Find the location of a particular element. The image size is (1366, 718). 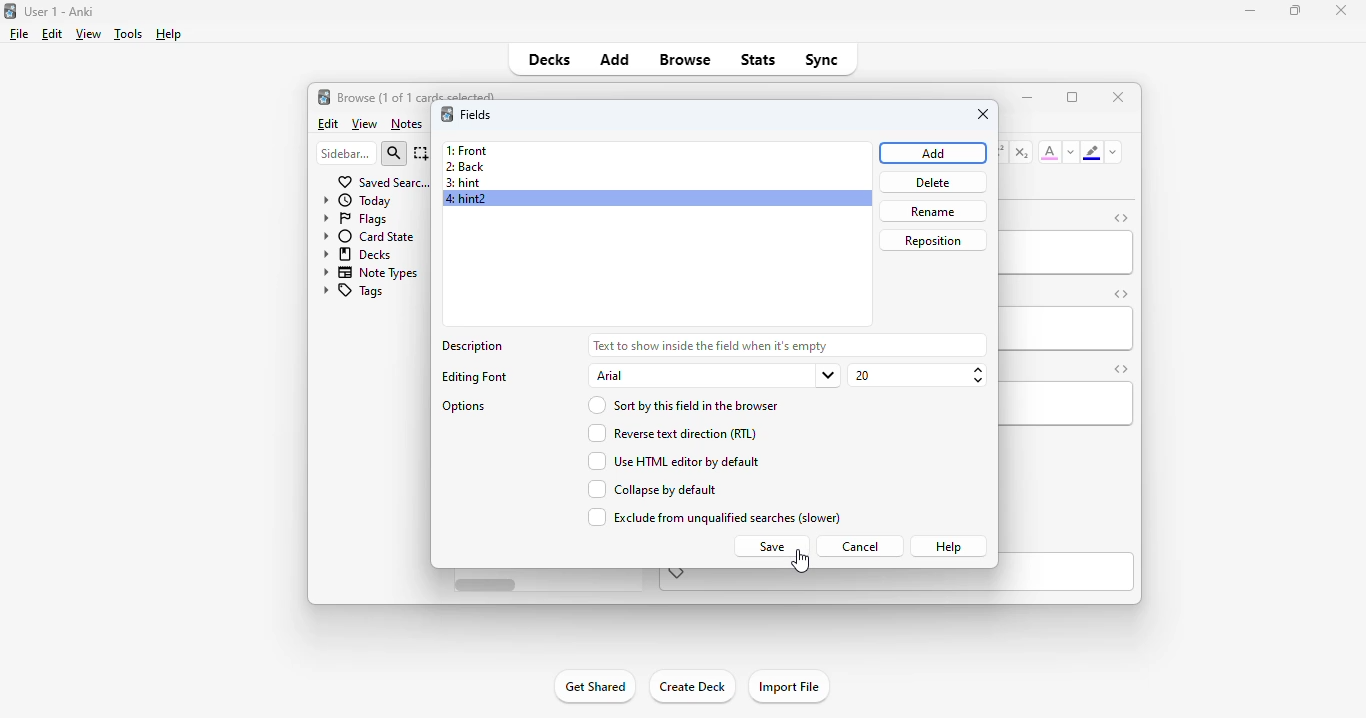

options is located at coordinates (466, 407).